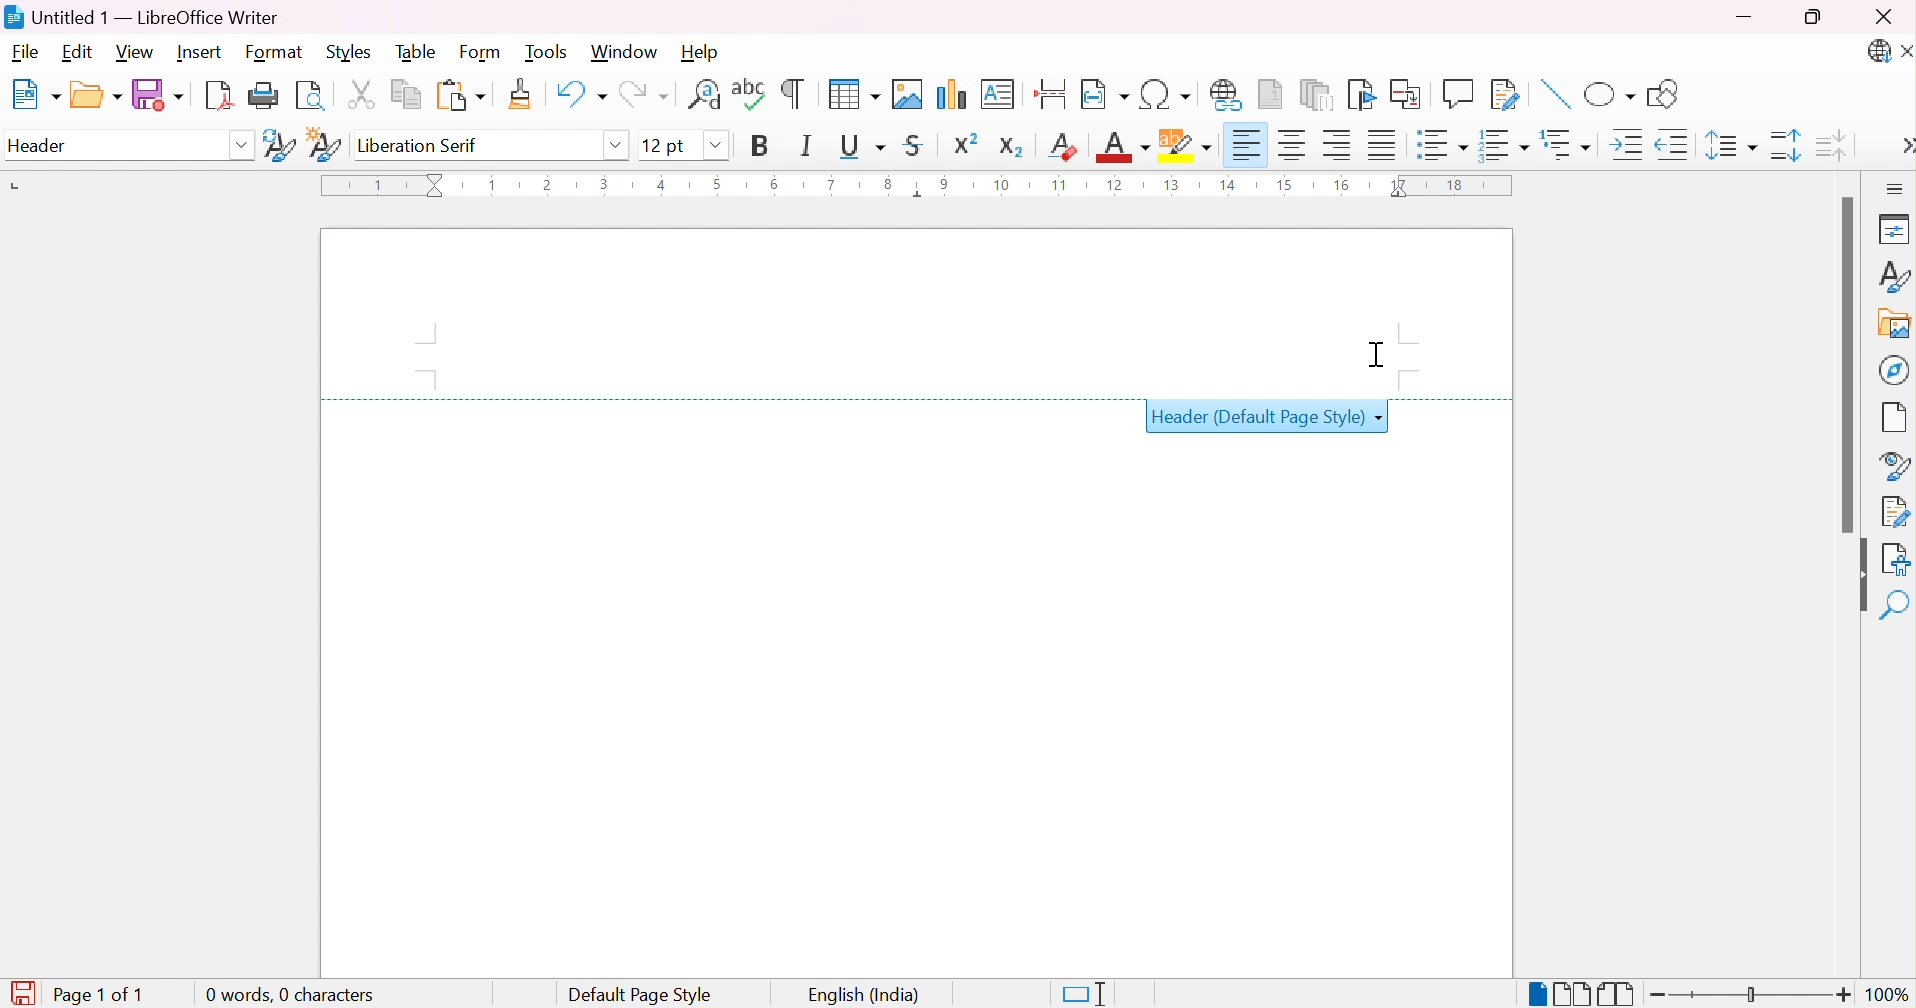  What do you see at coordinates (1843, 994) in the screenshot?
I see `Zoom in` at bounding box center [1843, 994].